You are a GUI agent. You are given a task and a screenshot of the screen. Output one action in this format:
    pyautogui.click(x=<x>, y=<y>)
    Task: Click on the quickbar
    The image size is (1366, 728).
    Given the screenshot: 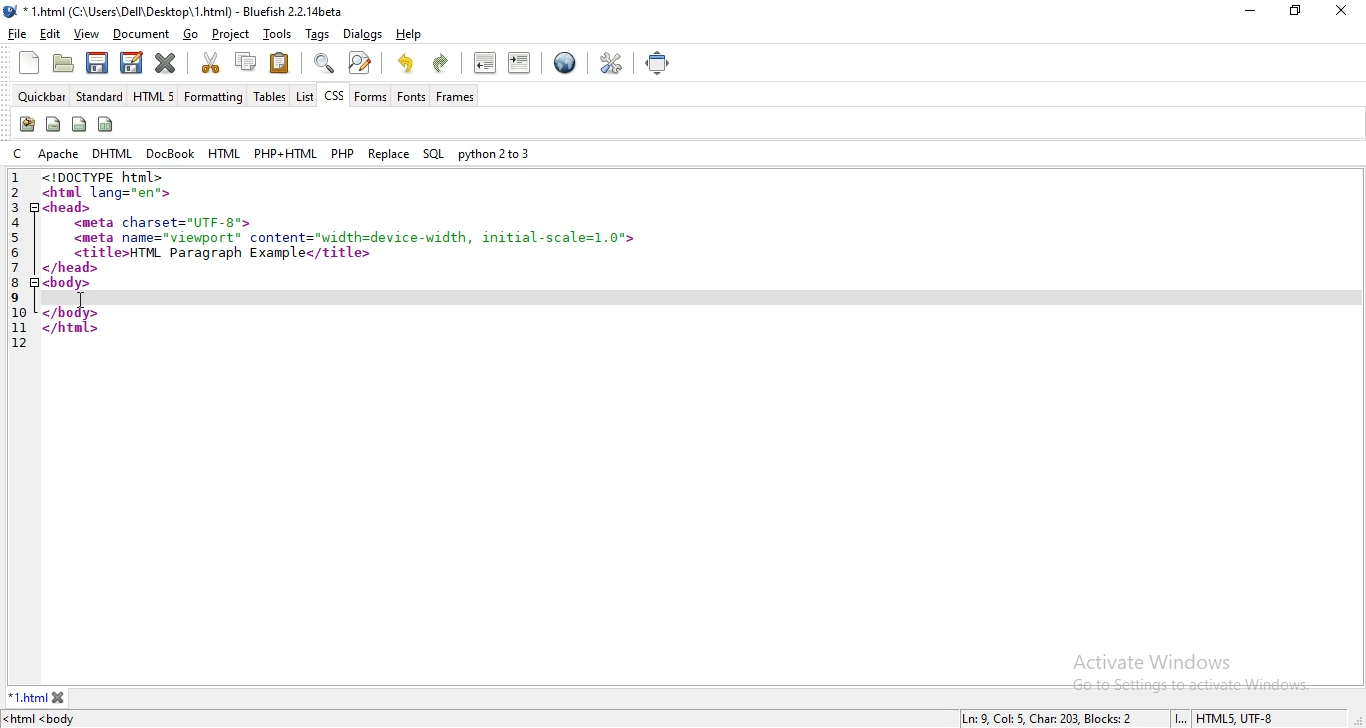 What is the action you would take?
    pyautogui.click(x=40, y=97)
    